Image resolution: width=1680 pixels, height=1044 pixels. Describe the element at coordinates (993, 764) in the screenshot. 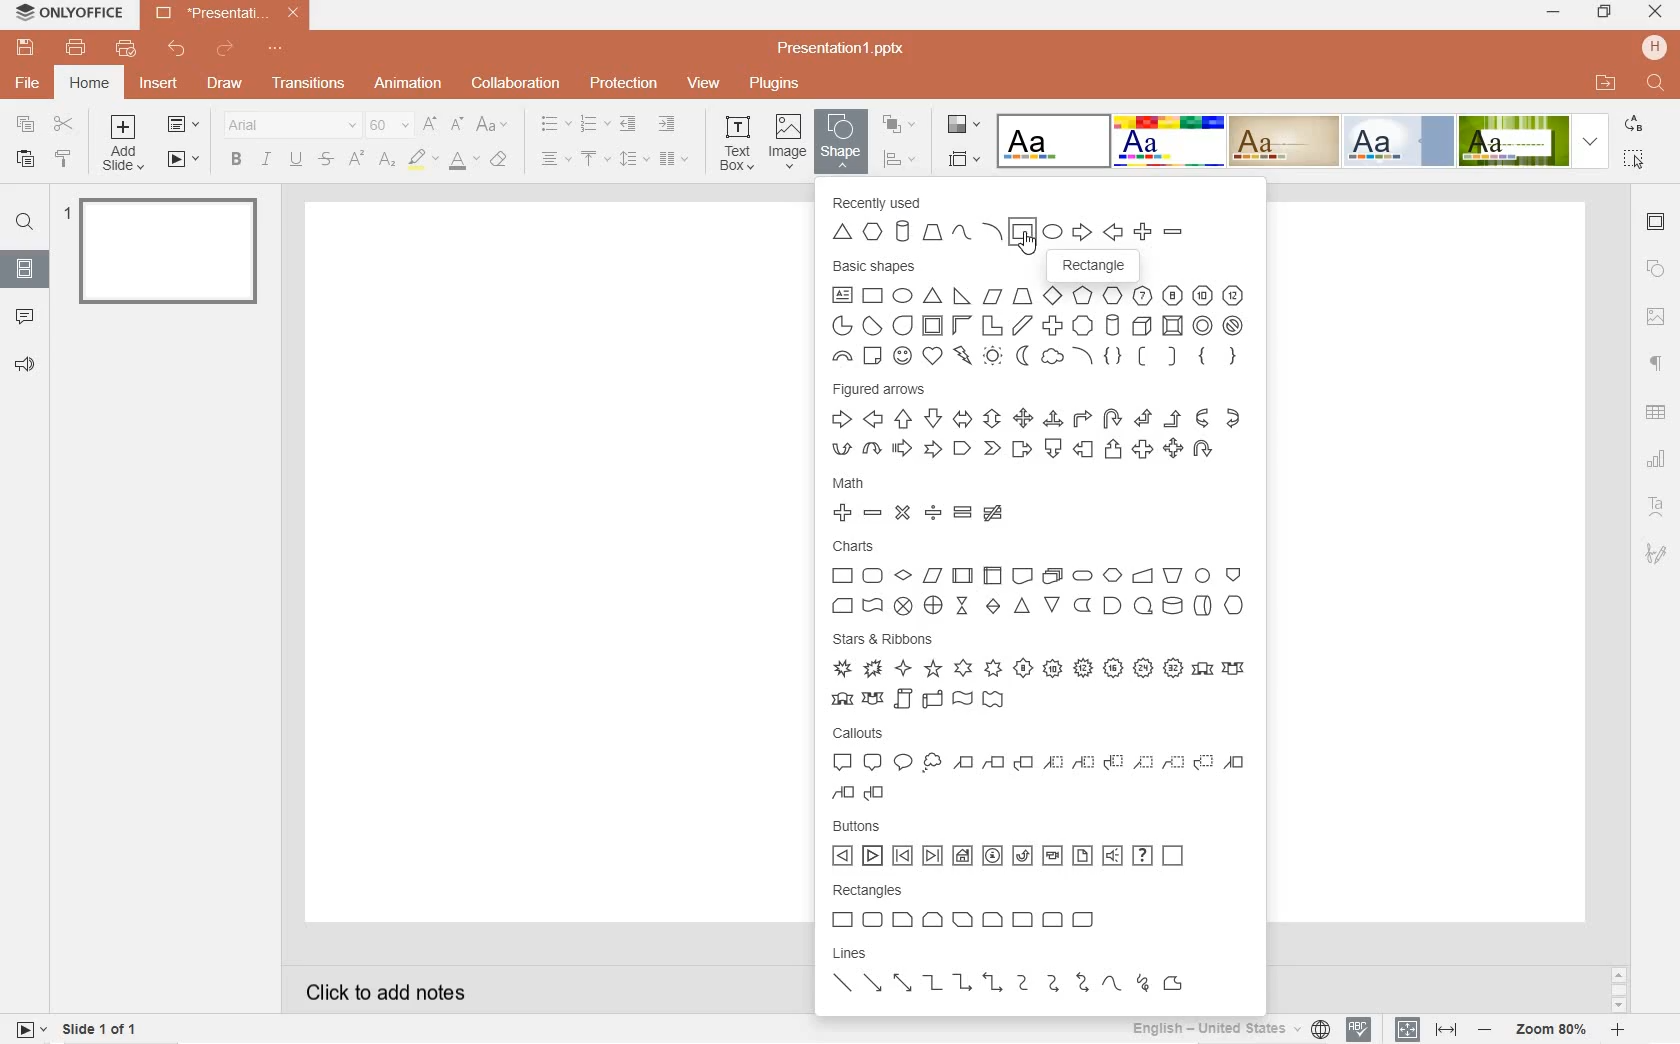

I see `Line Callout 2` at that location.